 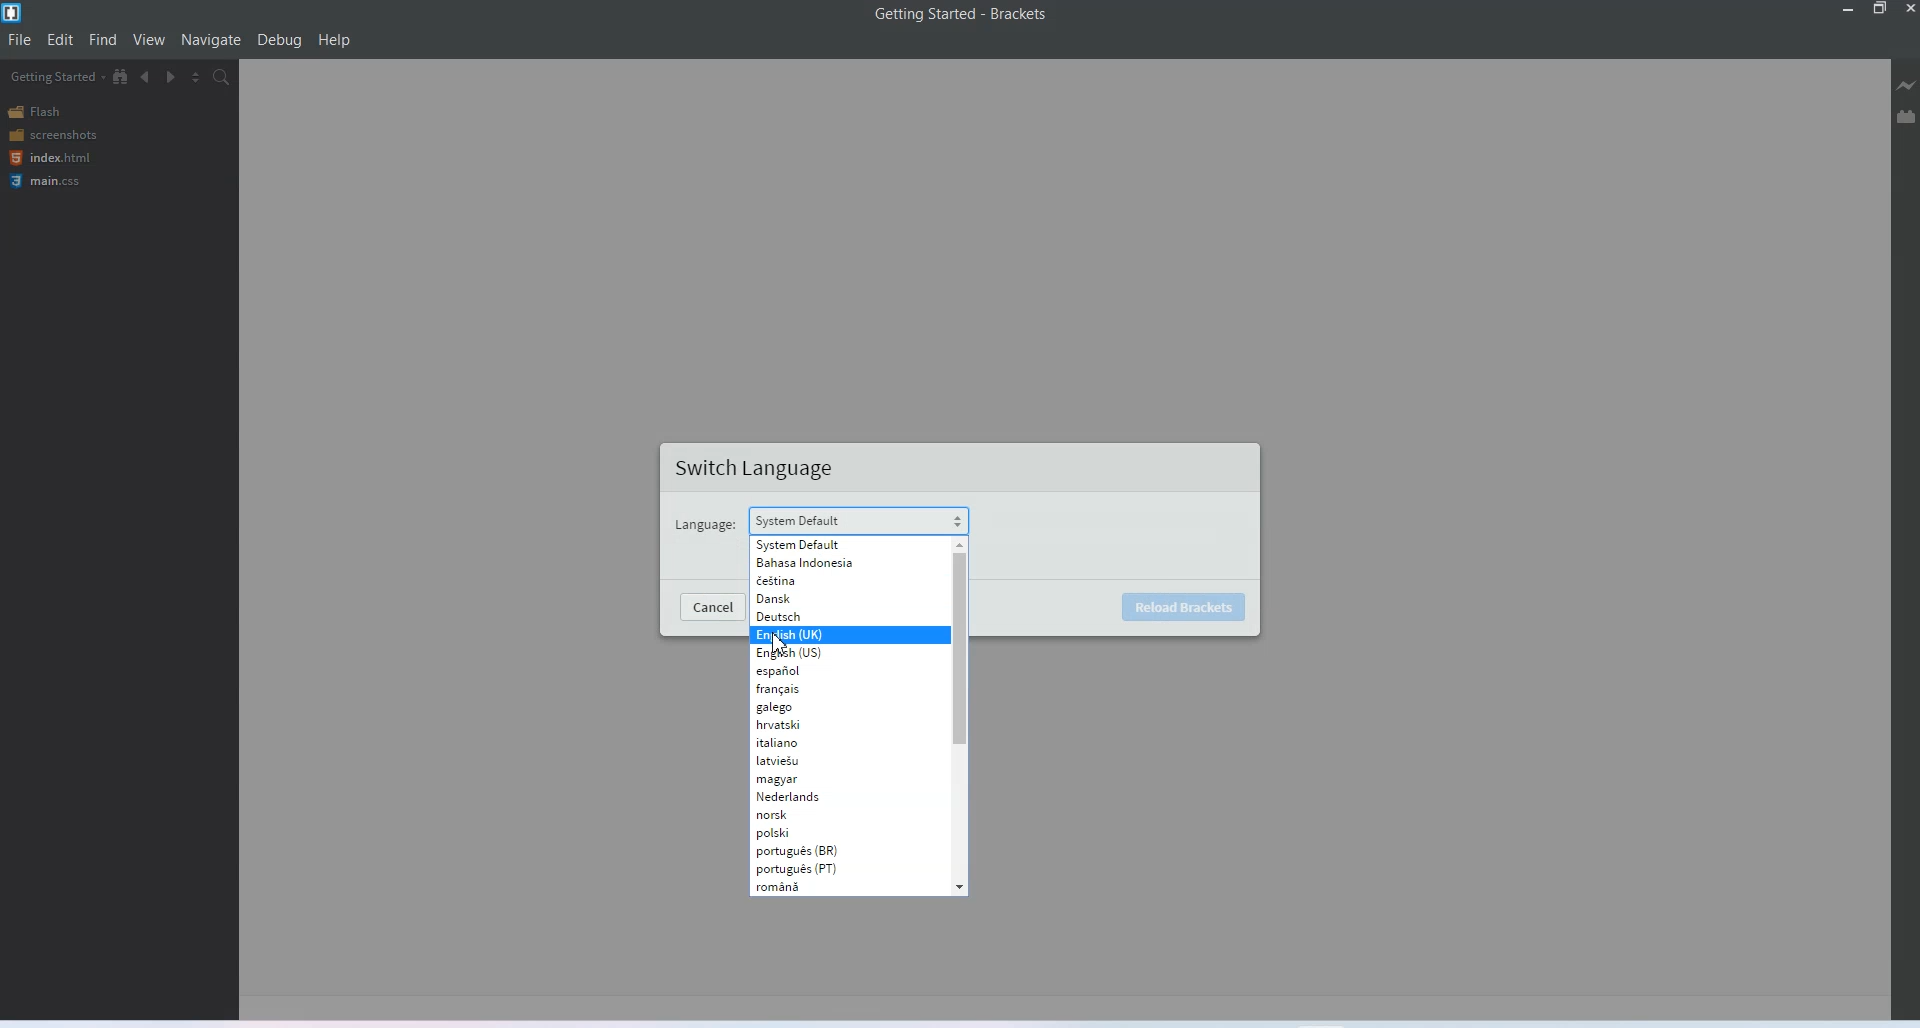 What do you see at coordinates (1906, 116) in the screenshot?
I see `Extension manager` at bounding box center [1906, 116].